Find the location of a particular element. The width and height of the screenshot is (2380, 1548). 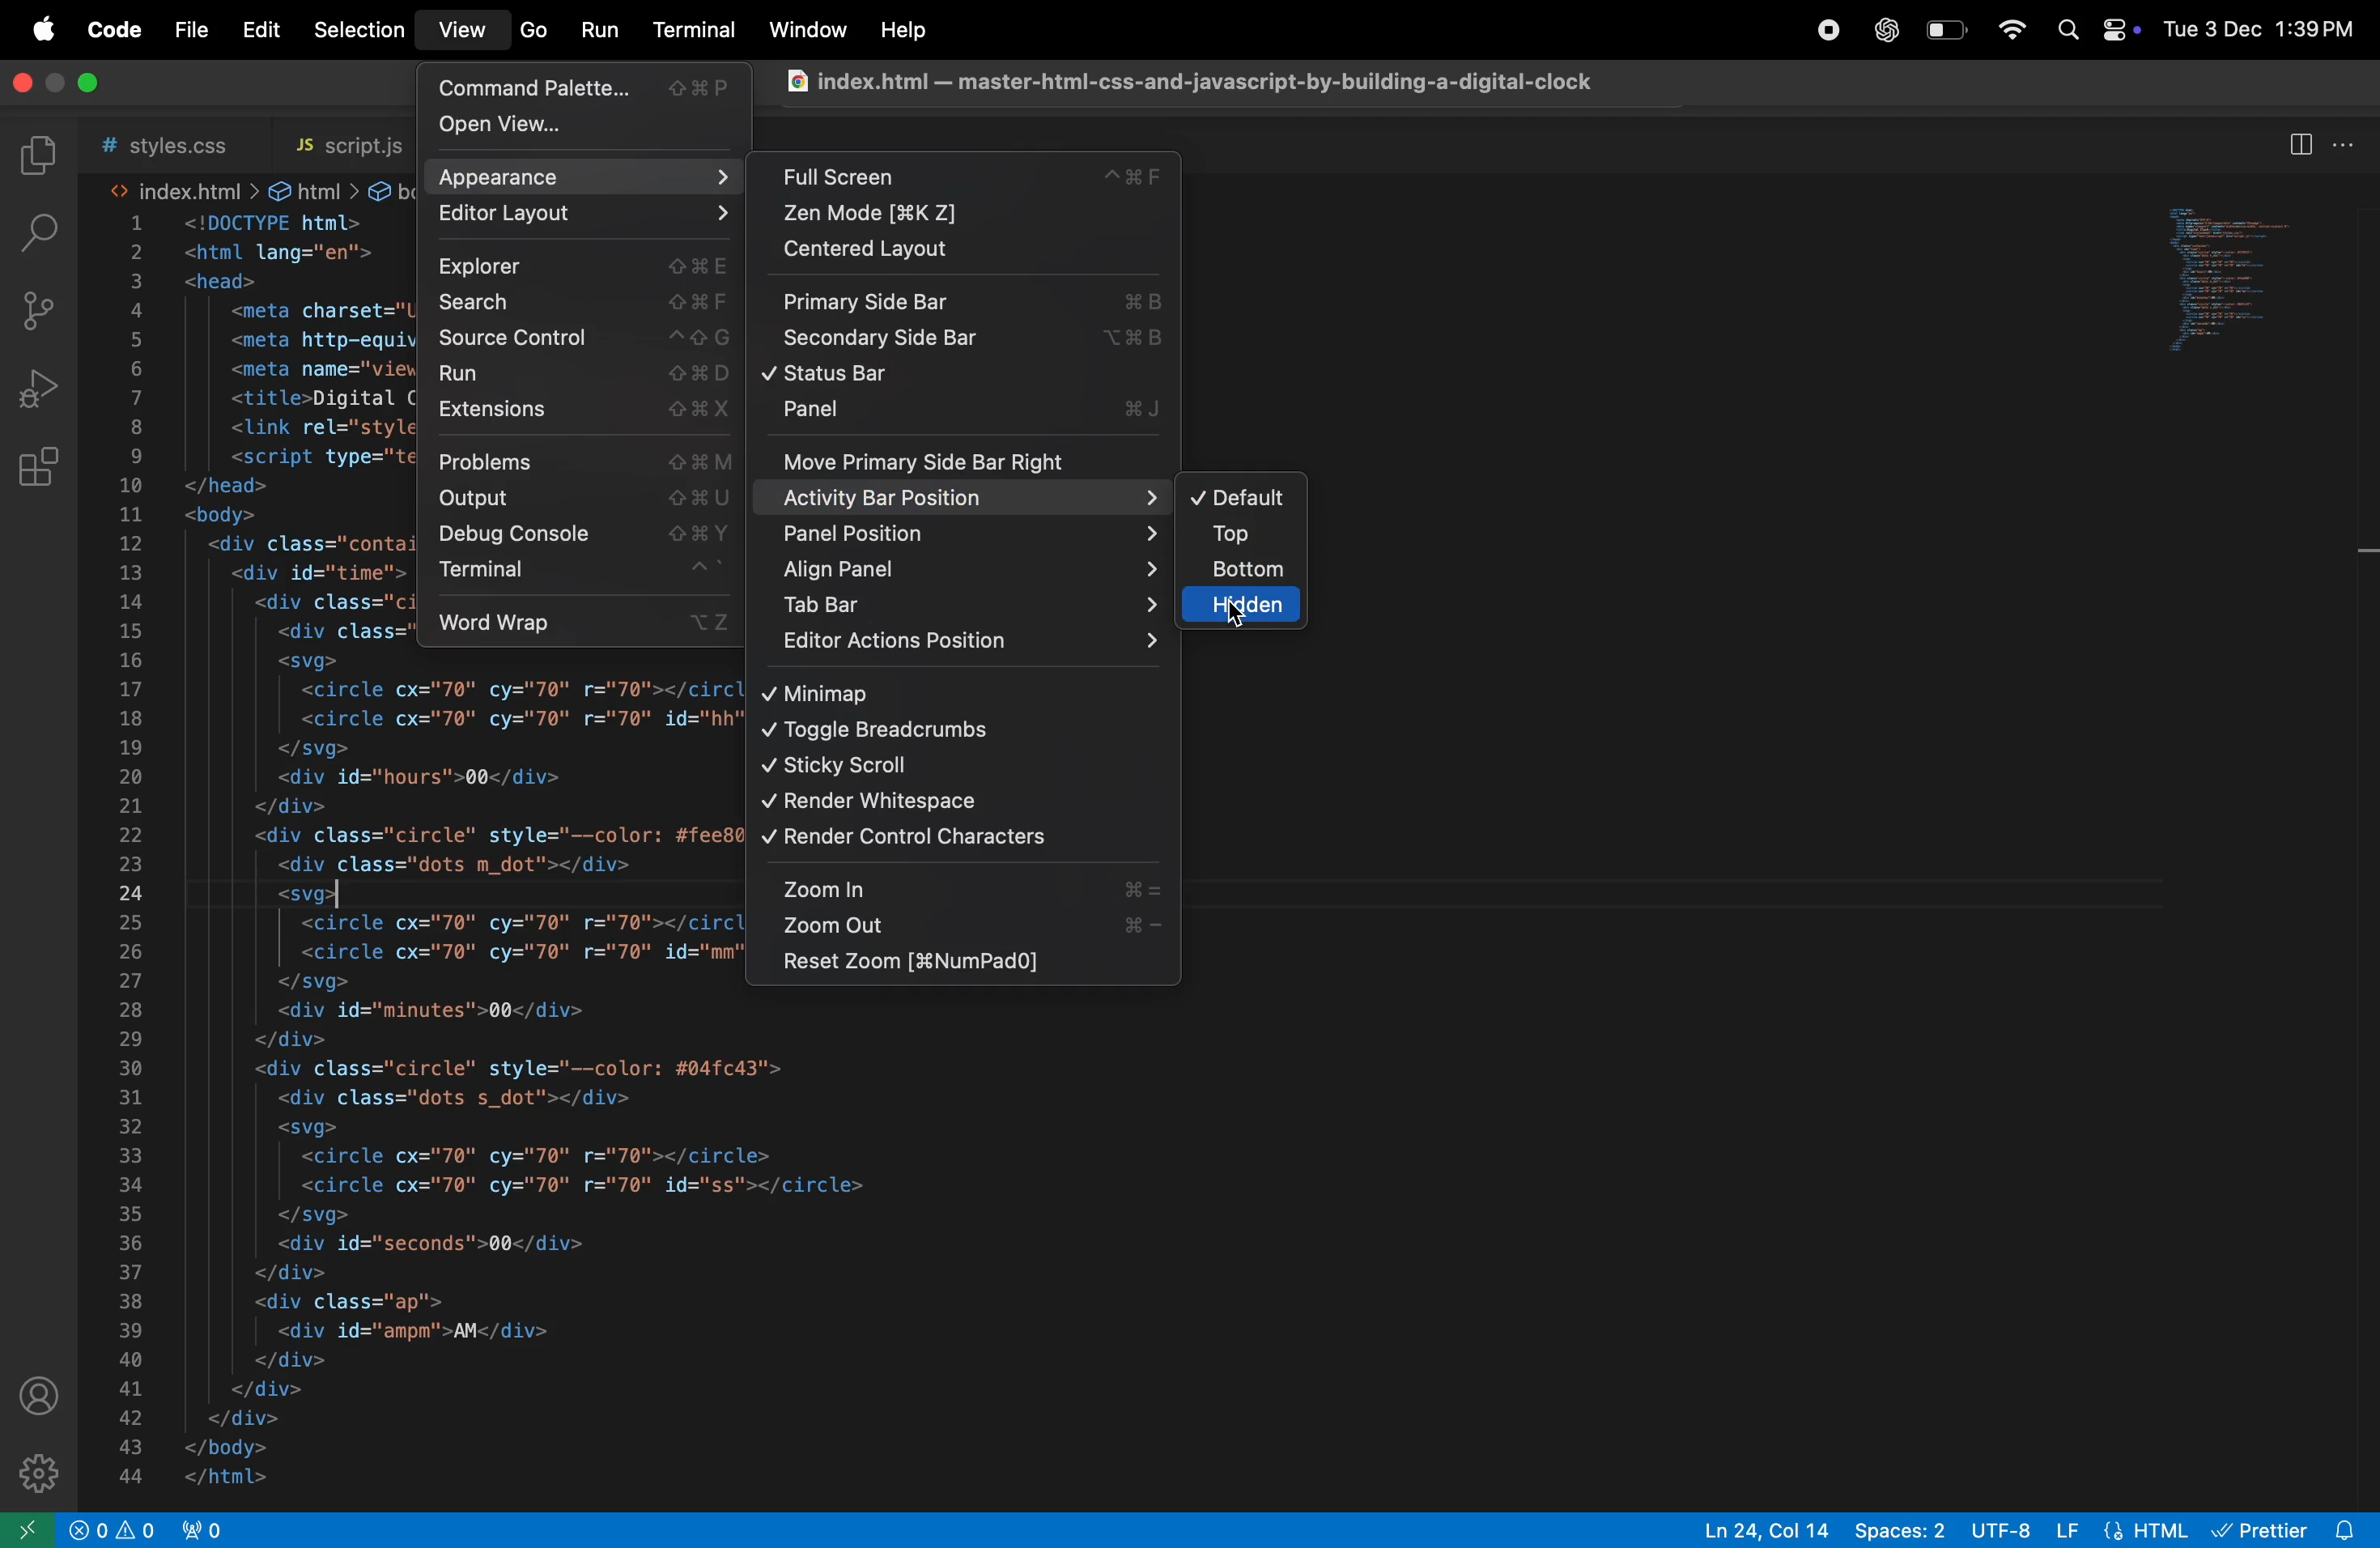

default is located at coordinates (1246, 499).